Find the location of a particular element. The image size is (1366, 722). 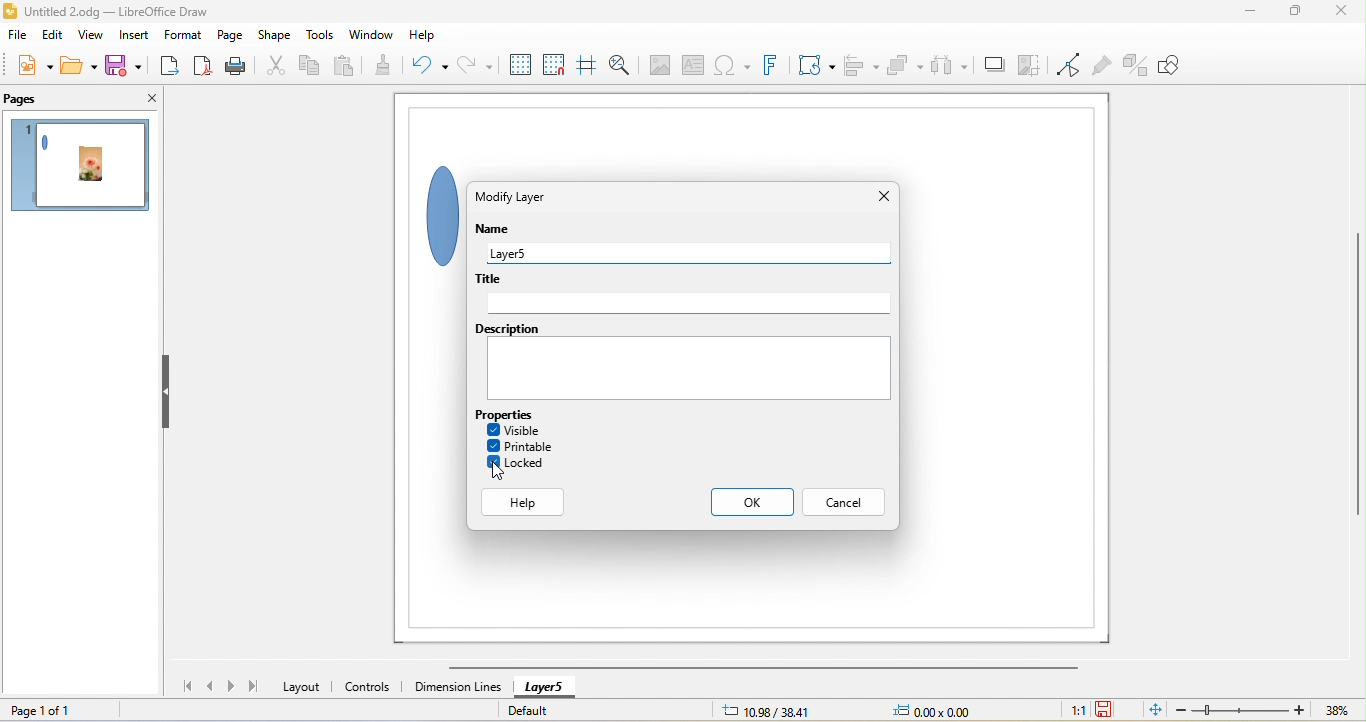

cut is located at coordinates (277, 67).